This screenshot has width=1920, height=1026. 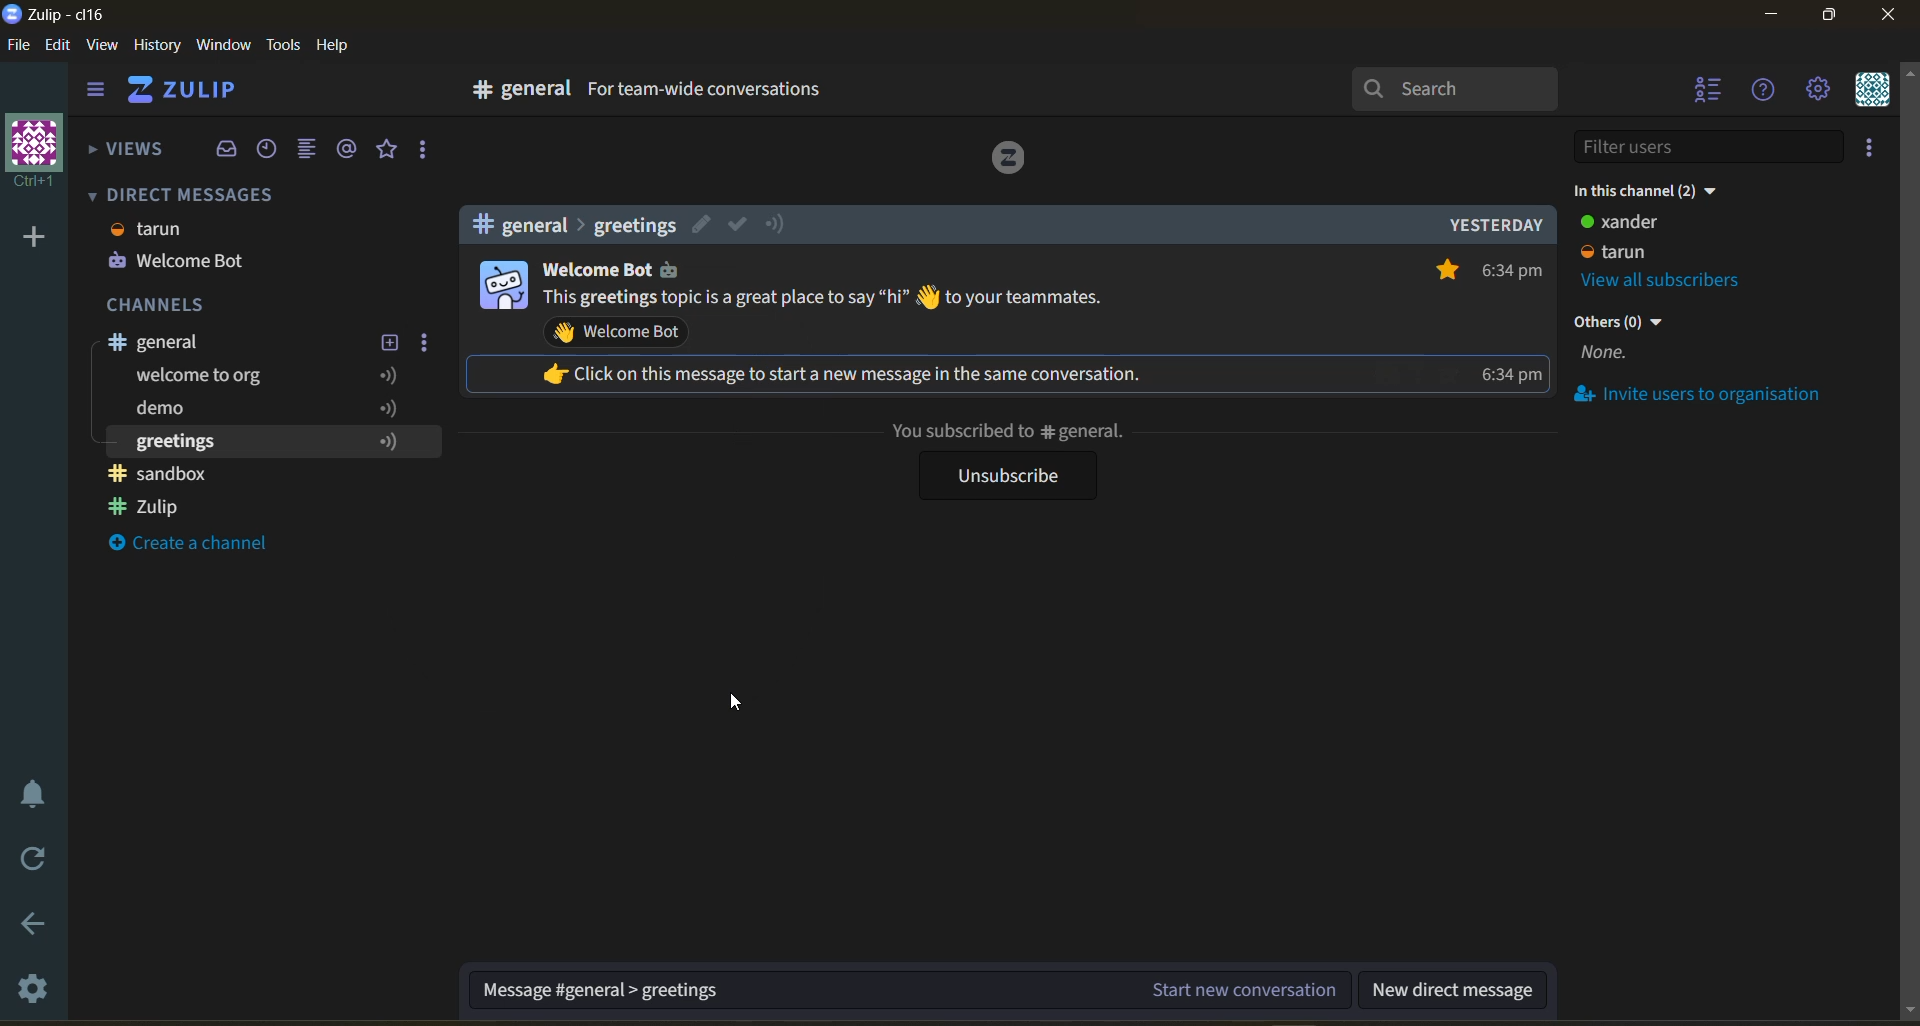 I want to click on view, so click(x=100, y=48).